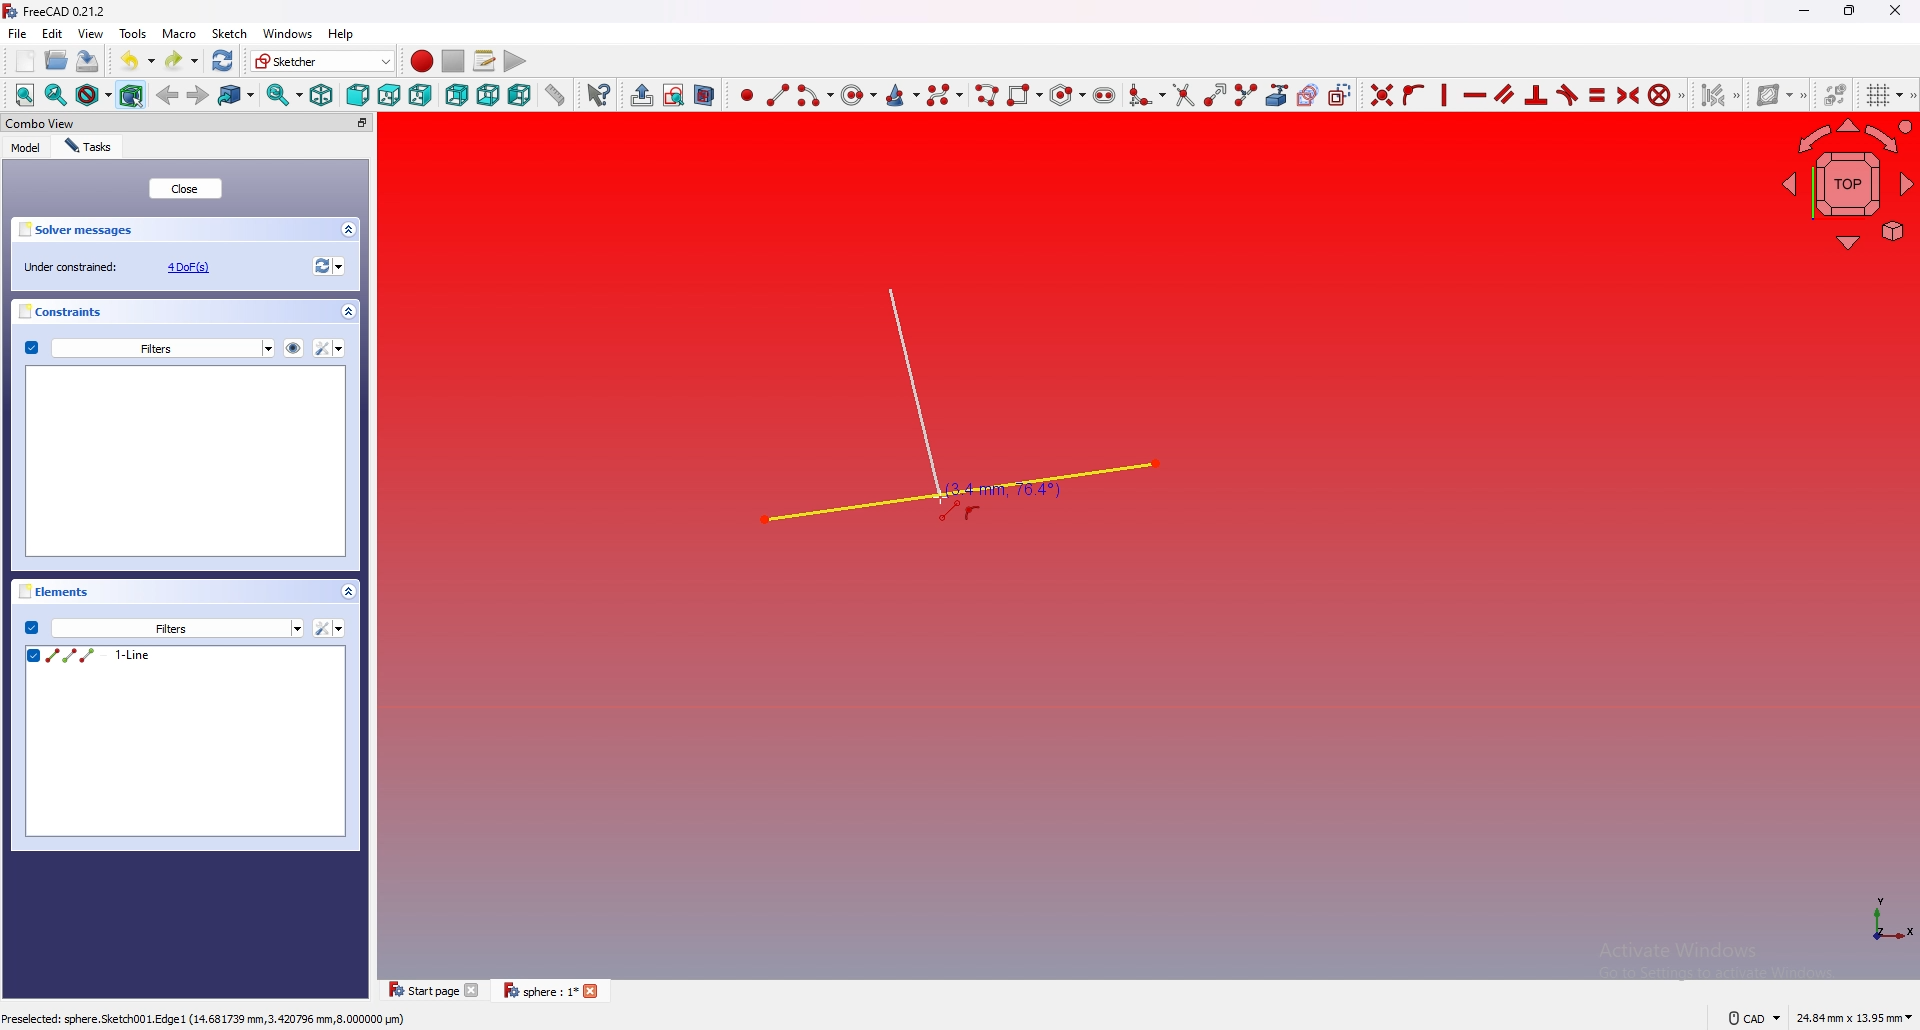 The width and height of the screenshot is (1920, 1030). What do you see at coordinates (1881, 95) in the screenshot?
I see `Toggle grid` at bounding box center [1881, 95].